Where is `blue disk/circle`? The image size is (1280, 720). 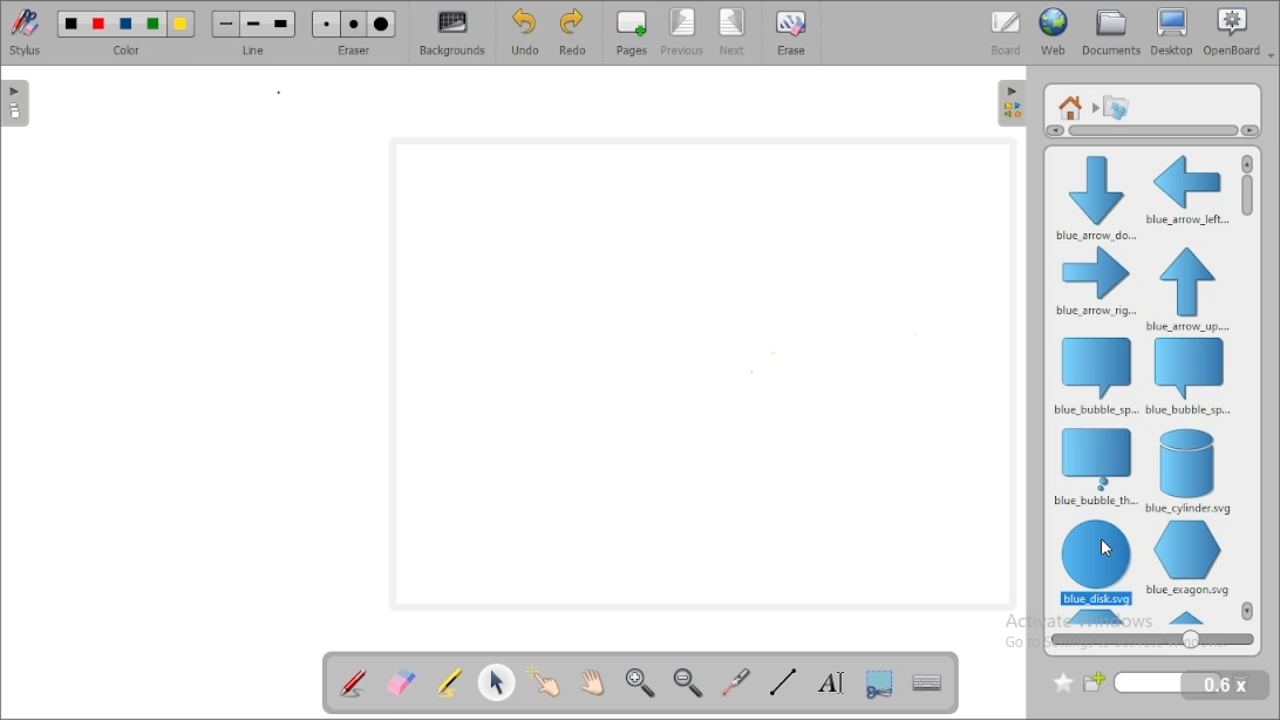 blue disk/circle is located at coordinates (1097, 562).